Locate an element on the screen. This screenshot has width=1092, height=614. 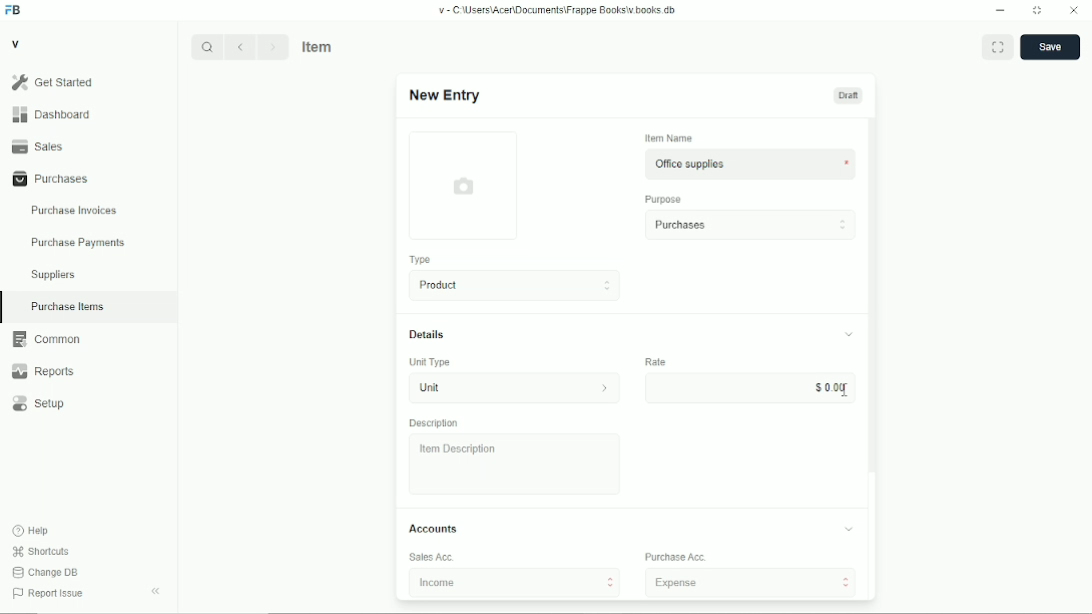
unit information is located at coordinates (605, 387).